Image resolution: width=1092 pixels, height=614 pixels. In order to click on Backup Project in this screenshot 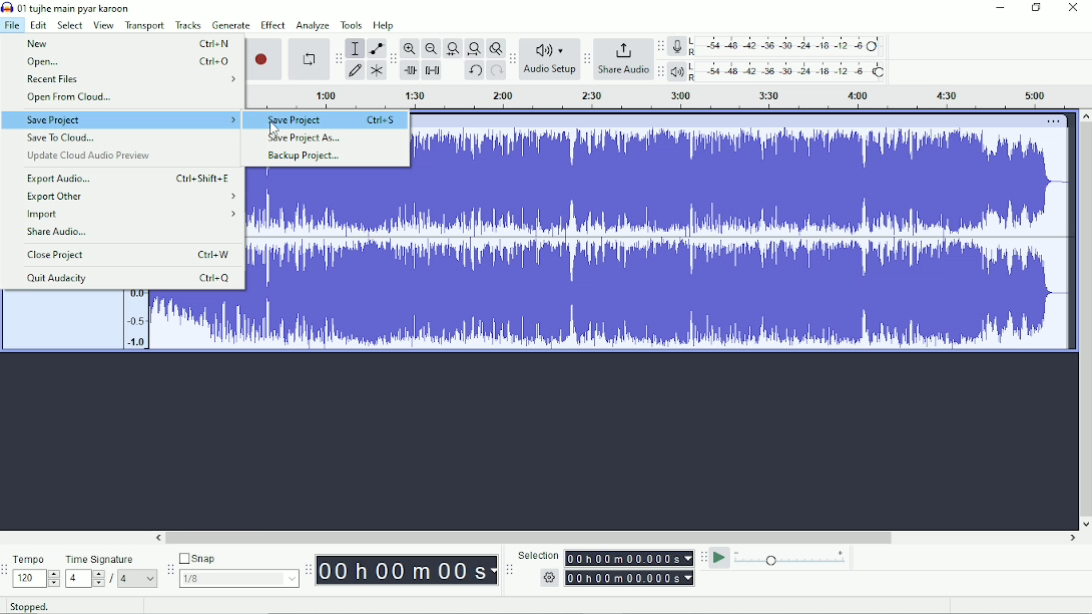, I will do `click(305, 156)`.